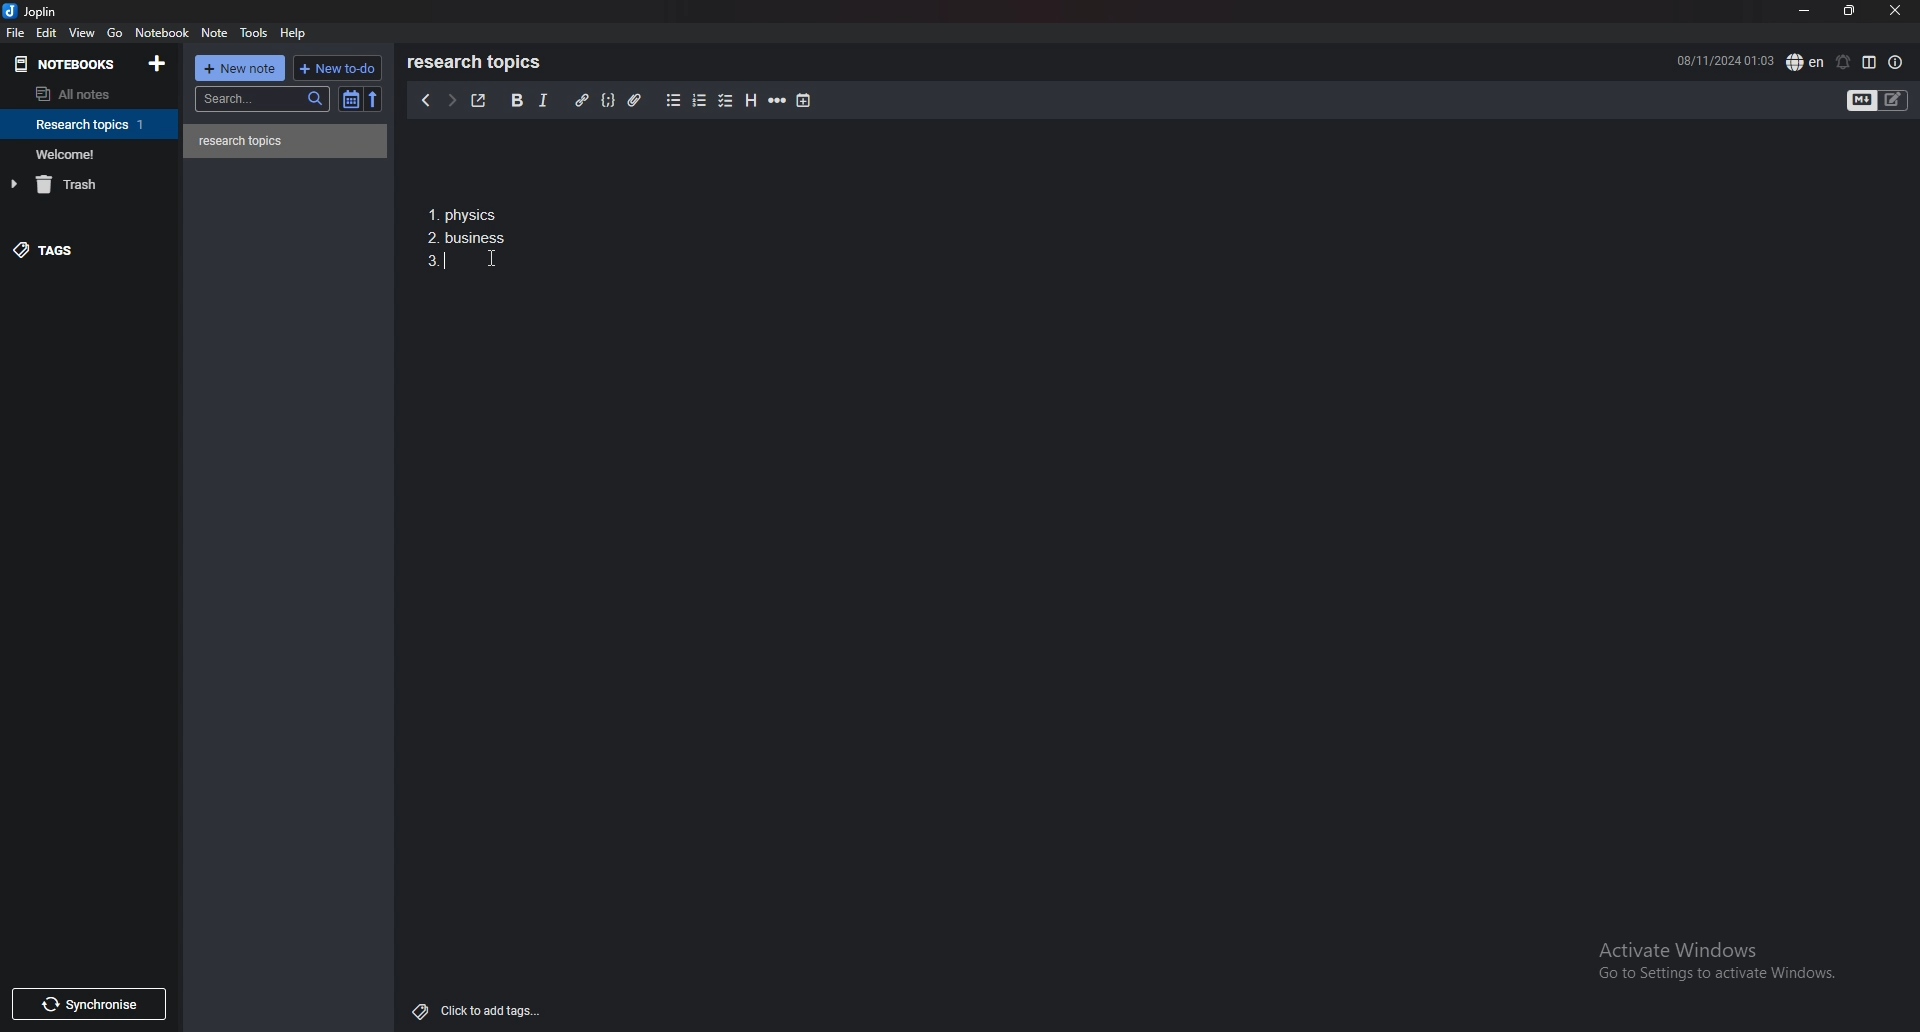 This screenshot has height=1032, width=1920. I want to click on code, so click(609, 99).